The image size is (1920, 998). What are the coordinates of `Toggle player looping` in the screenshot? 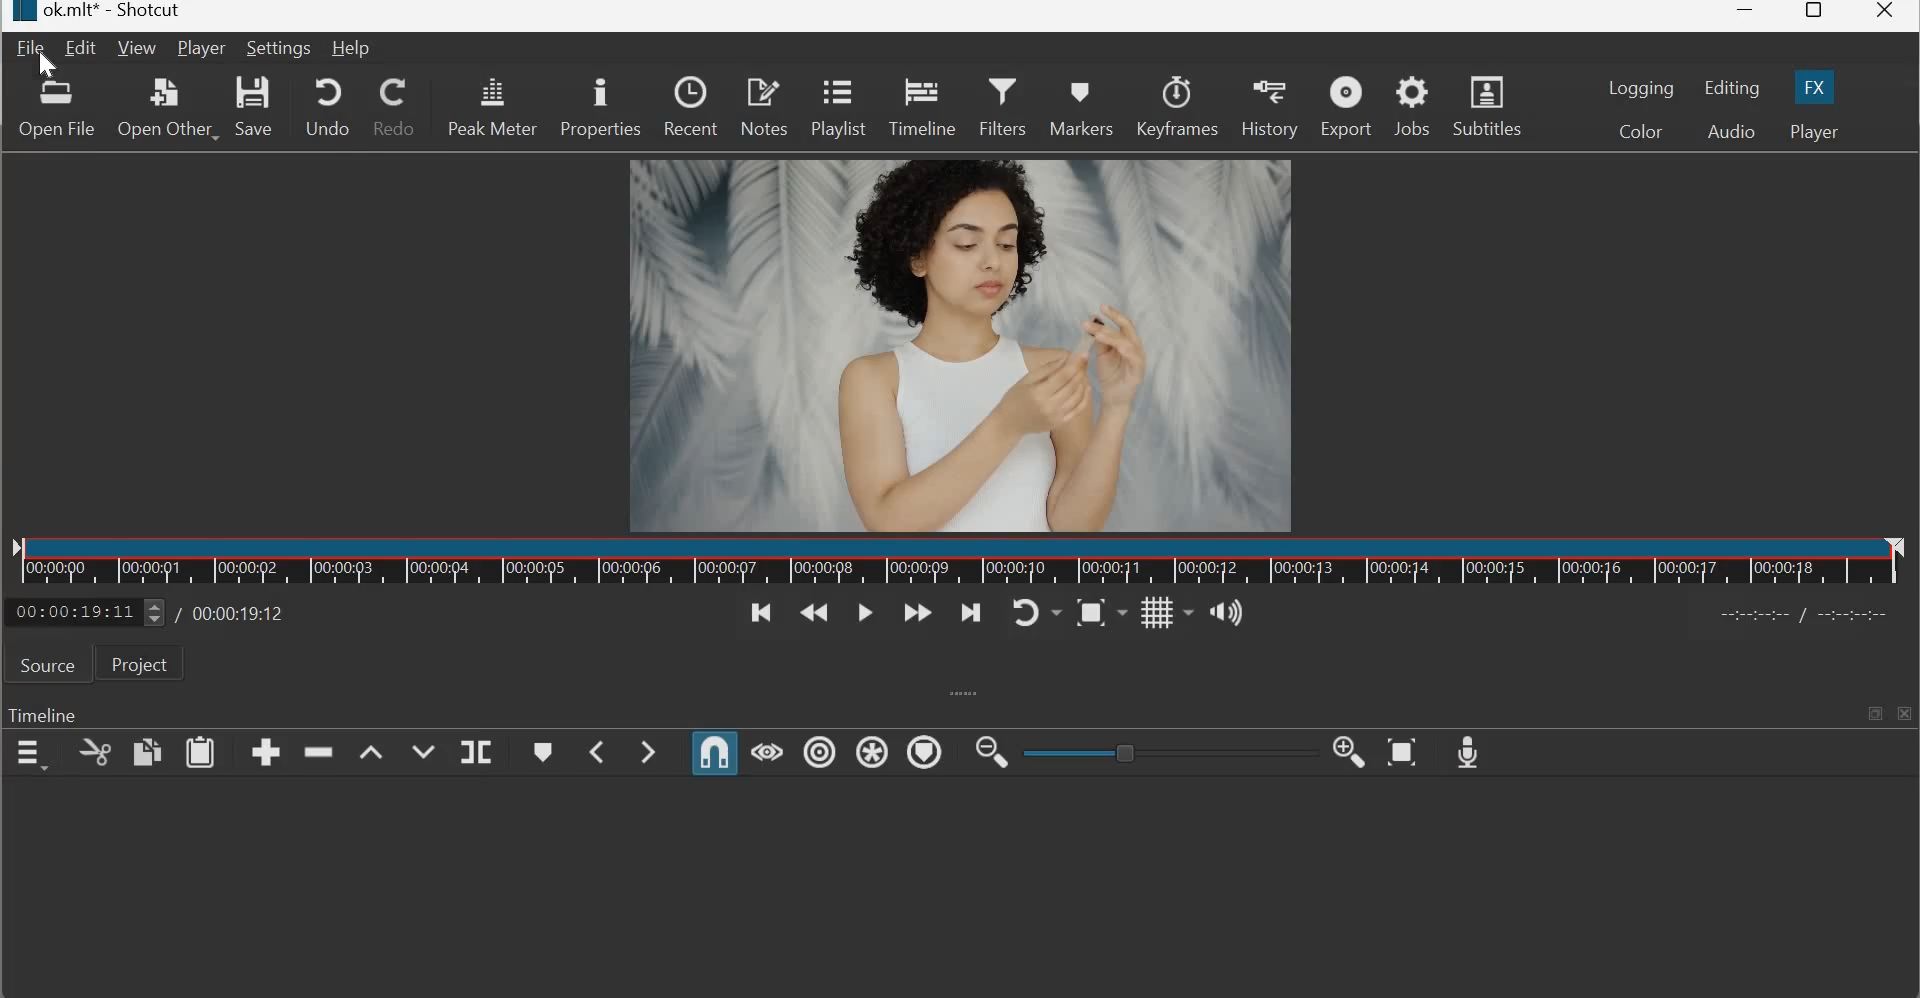 It's located at (1036, 612).